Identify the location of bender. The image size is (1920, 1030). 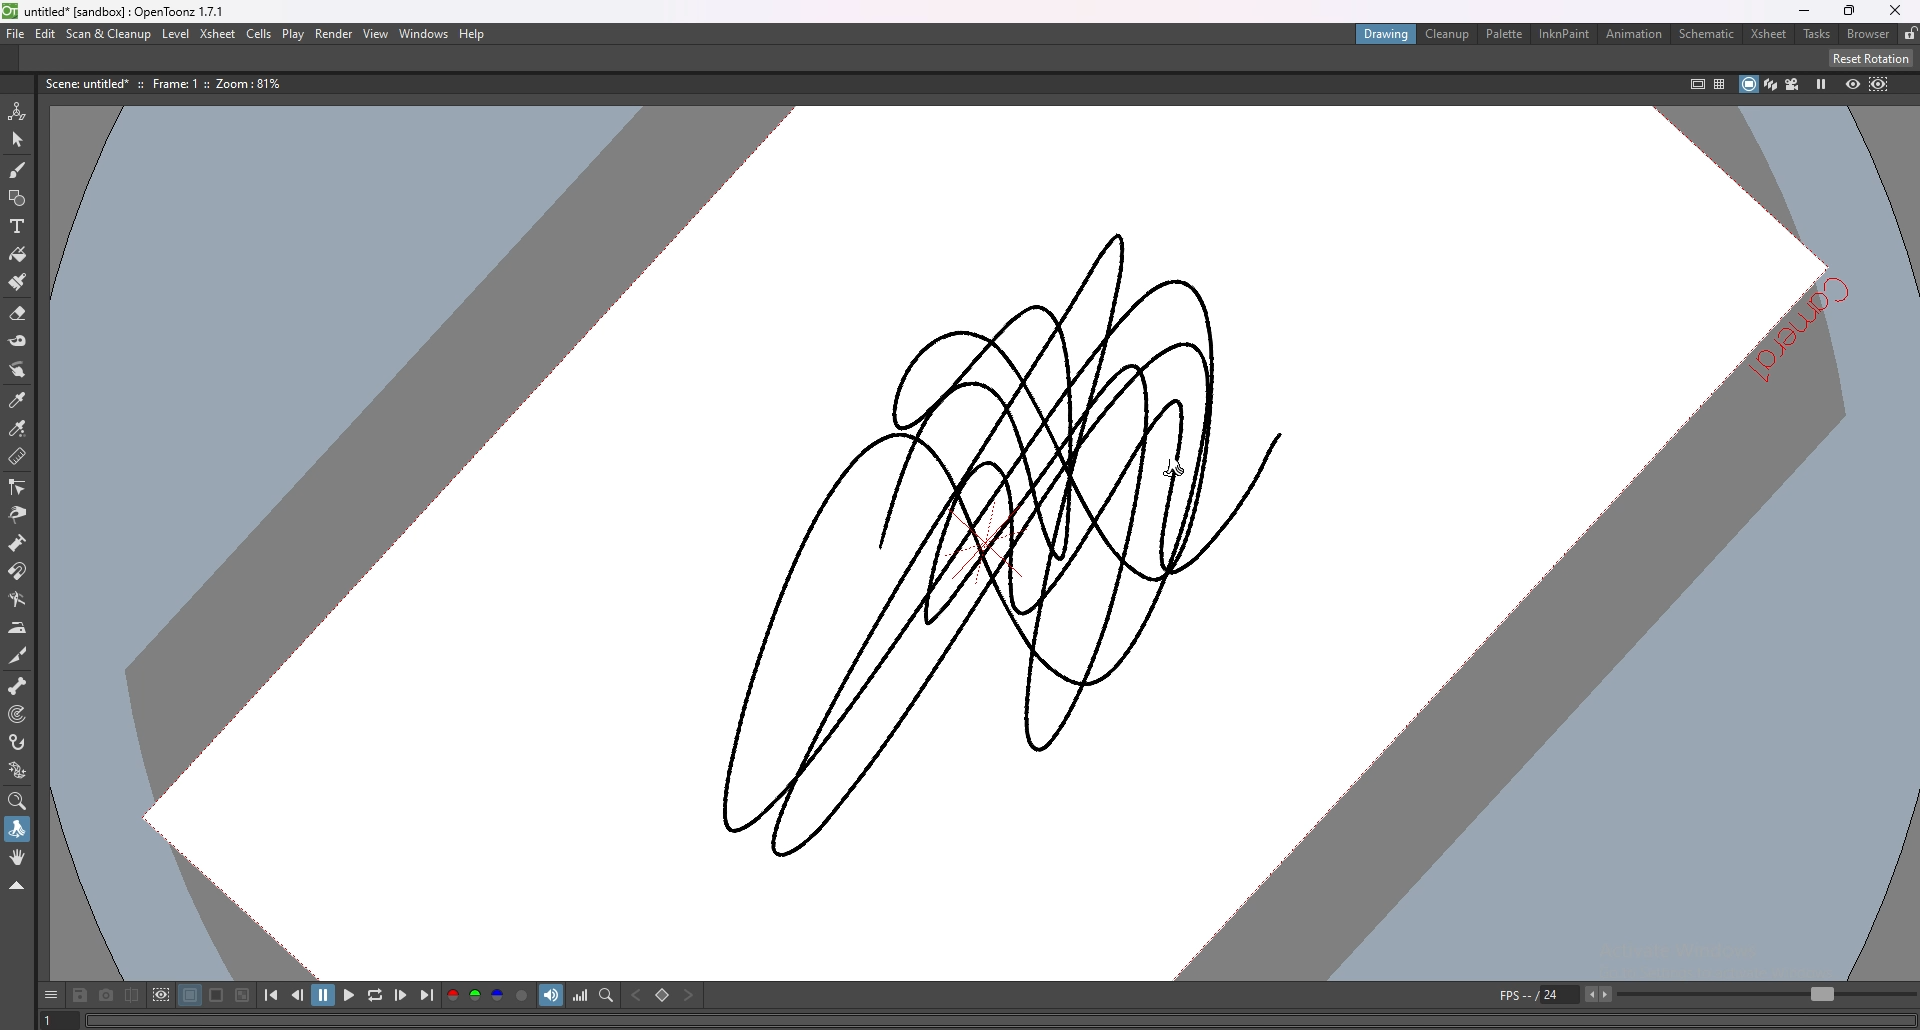
(18, 600).